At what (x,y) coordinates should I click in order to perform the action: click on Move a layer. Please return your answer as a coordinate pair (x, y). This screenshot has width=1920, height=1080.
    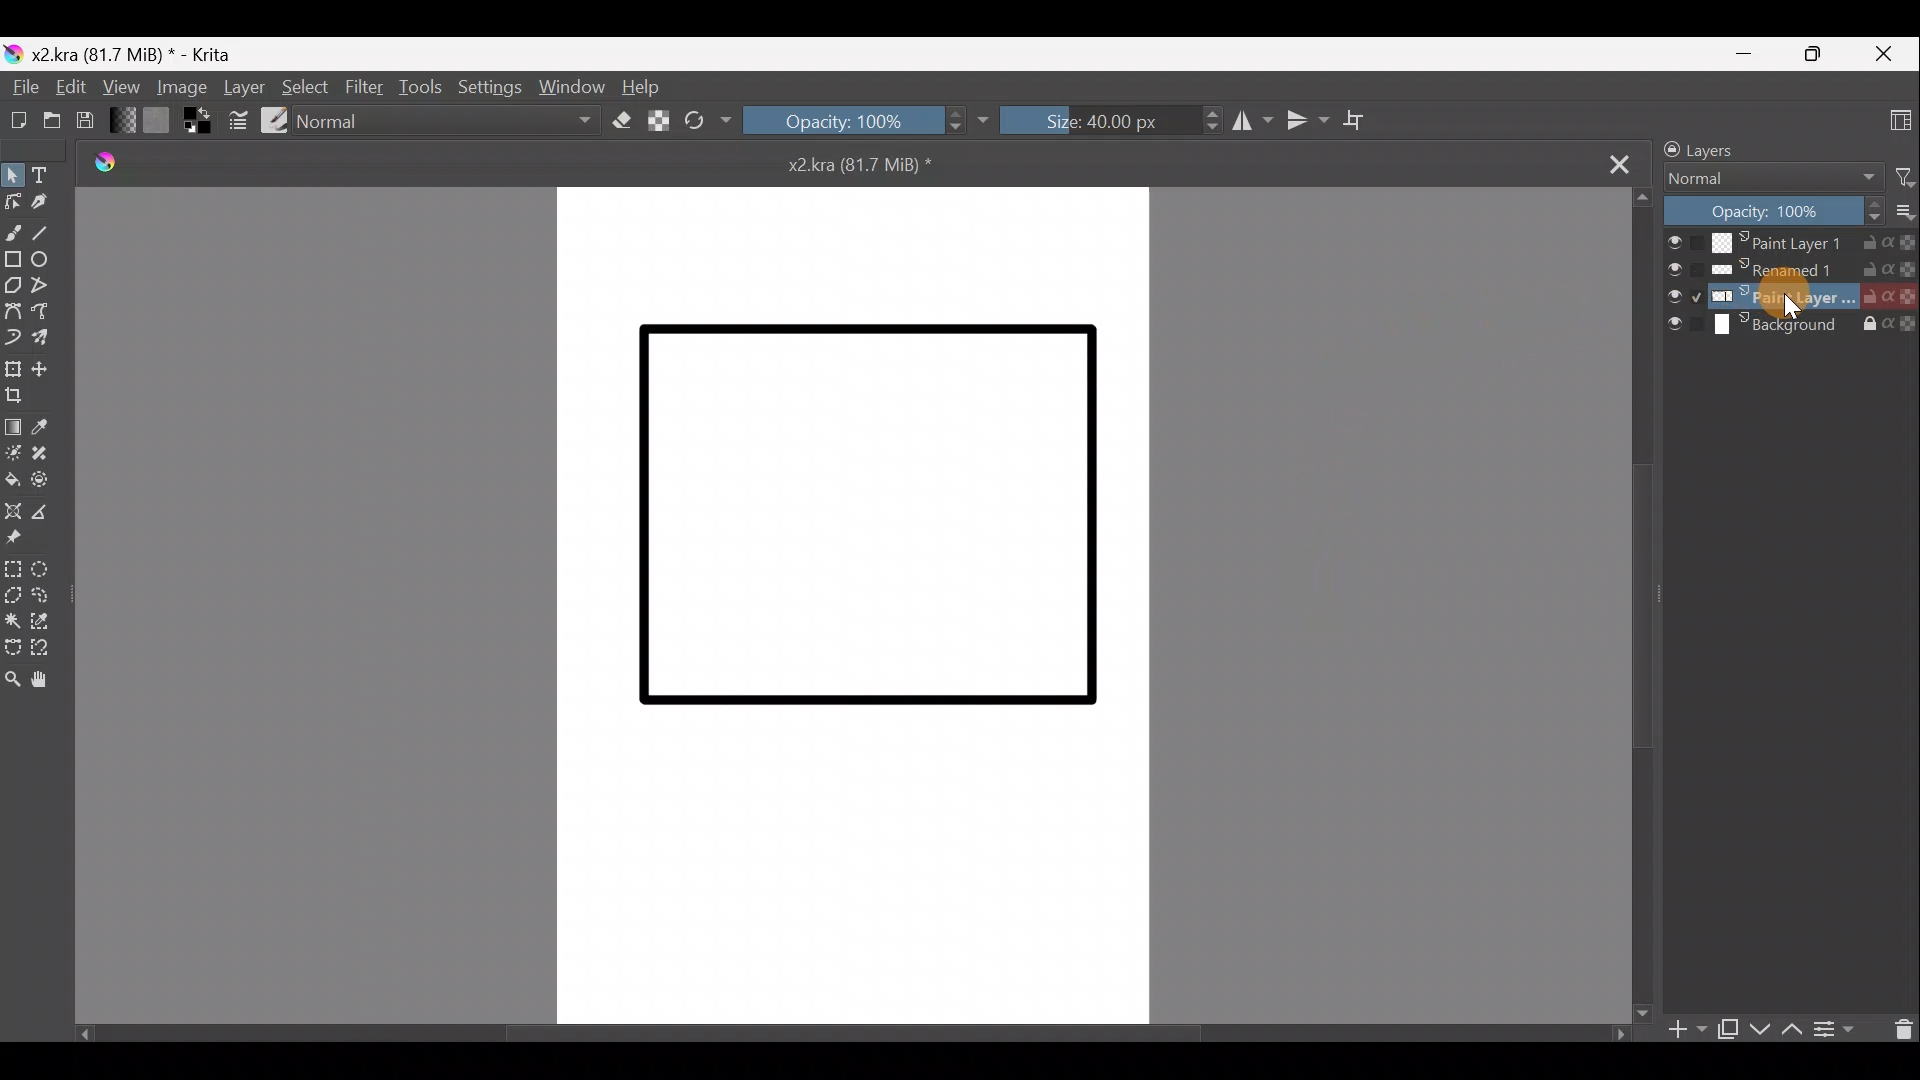
    Looking at the image, I should click on (51, 368).